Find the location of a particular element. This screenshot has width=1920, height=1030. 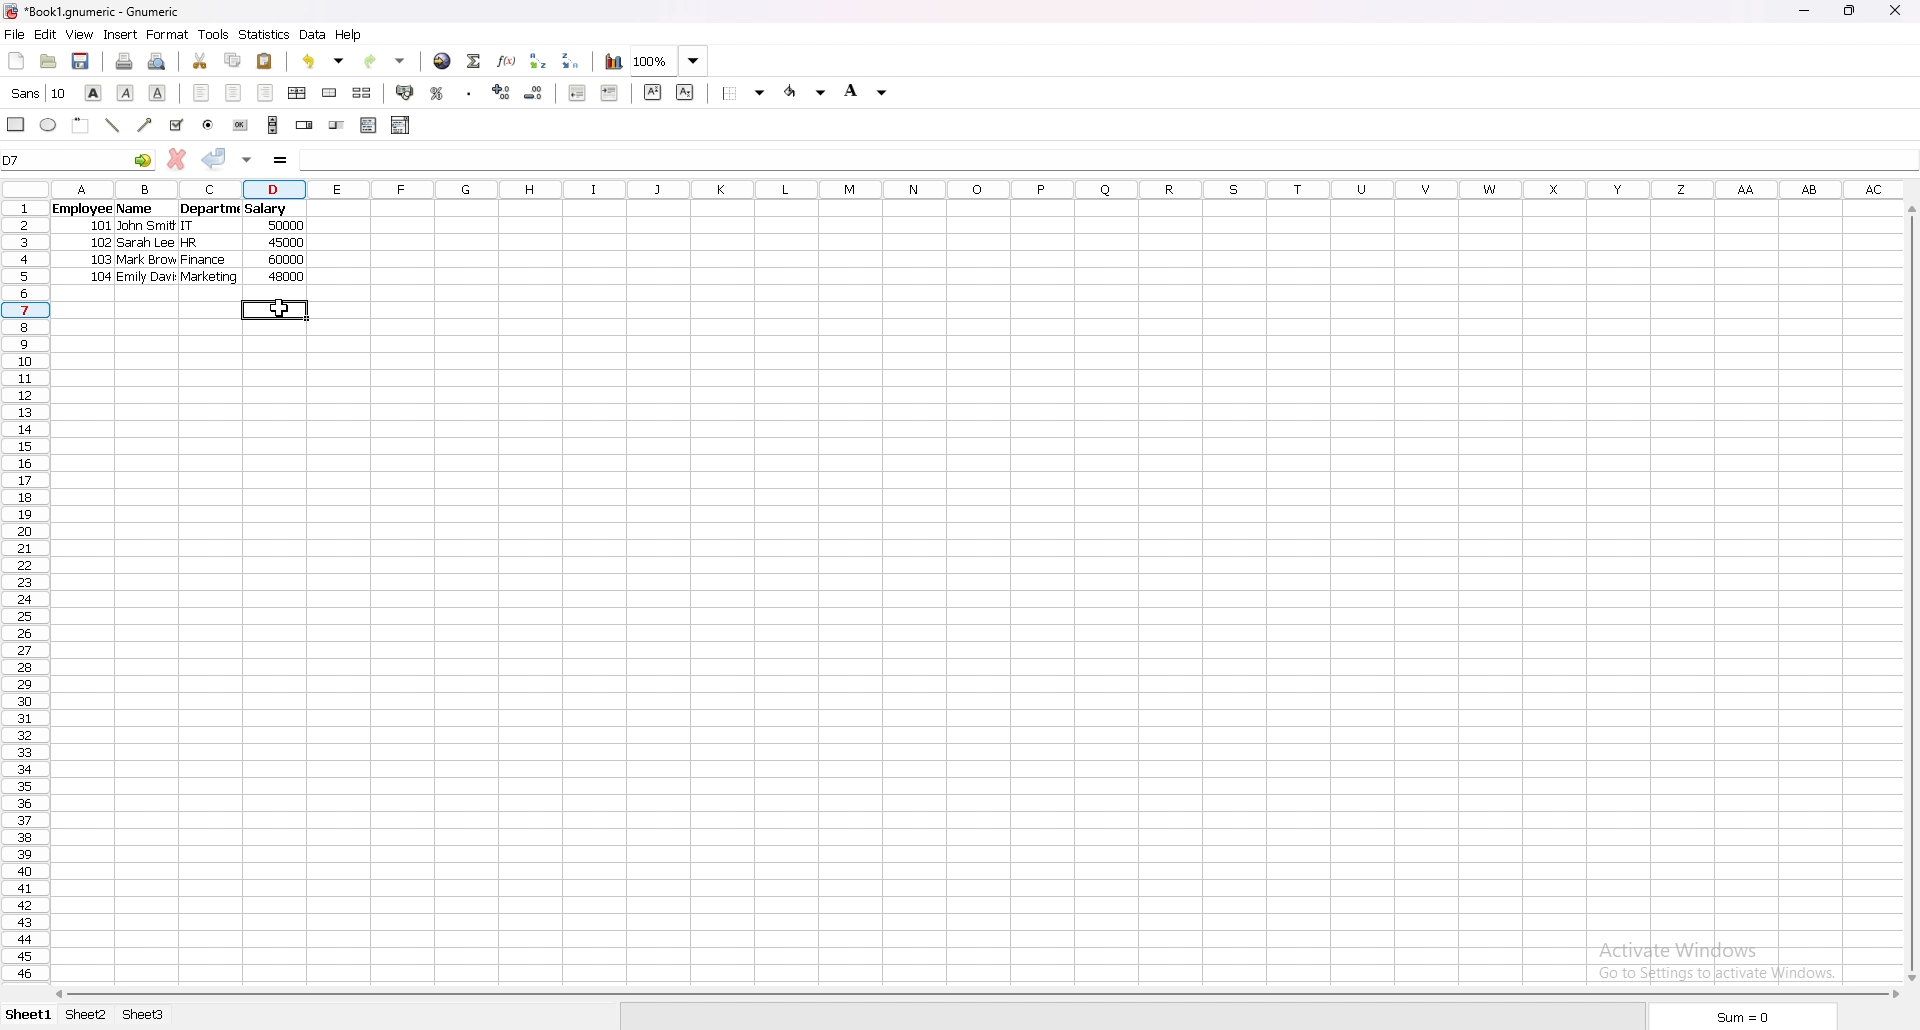

increase decimal is located at coordinates (502, 92).